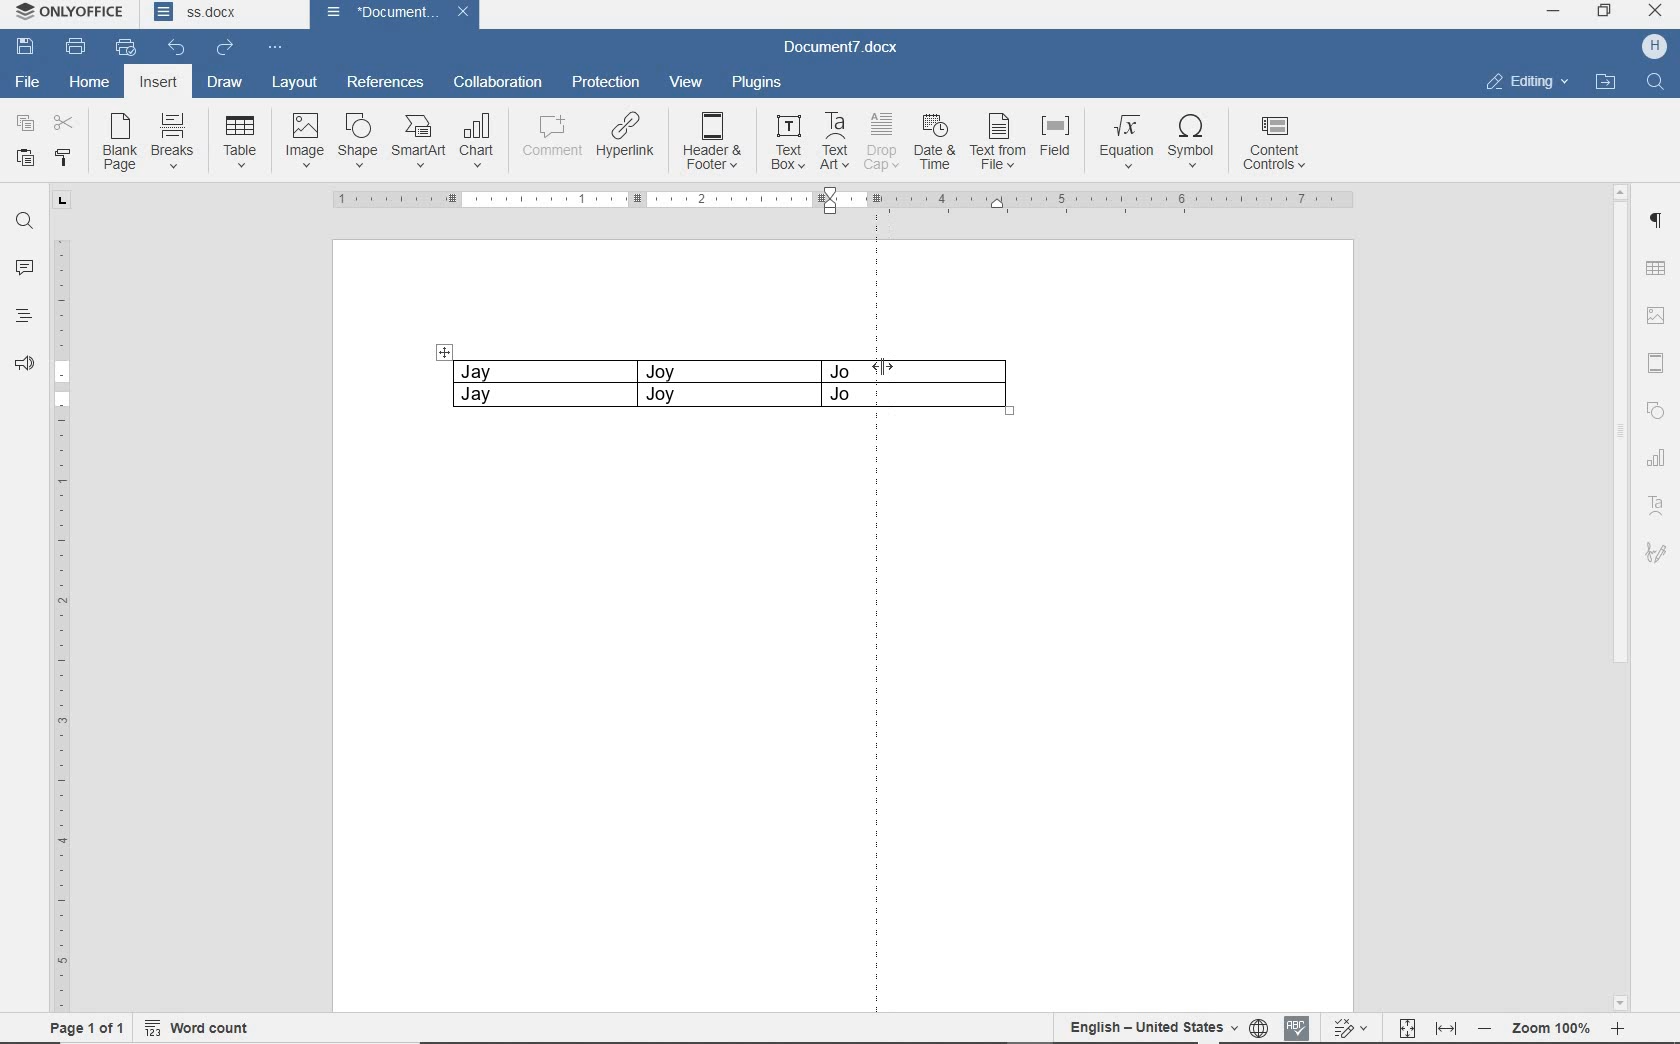  Describe the element at coordinates (1656, 318) in the screenshot. I see `IMAGE` at that location.